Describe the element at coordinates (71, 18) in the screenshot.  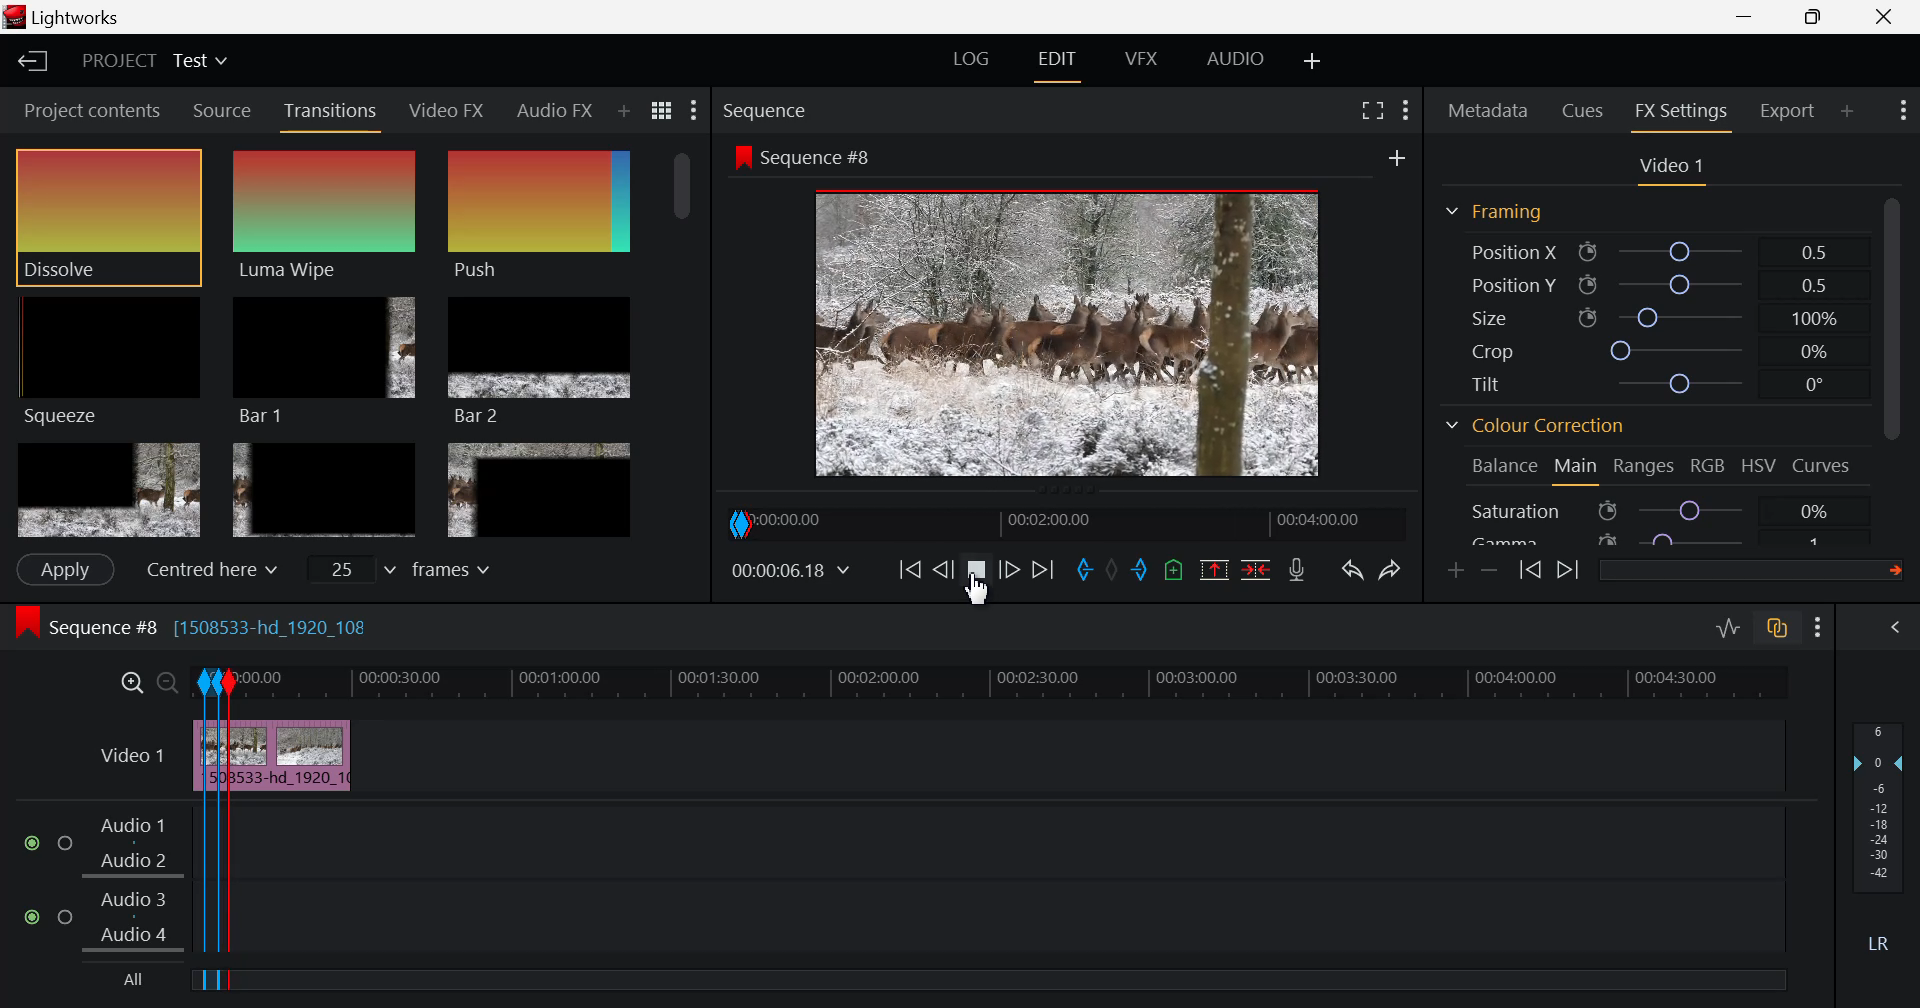
I see `Lightworks` at that location.